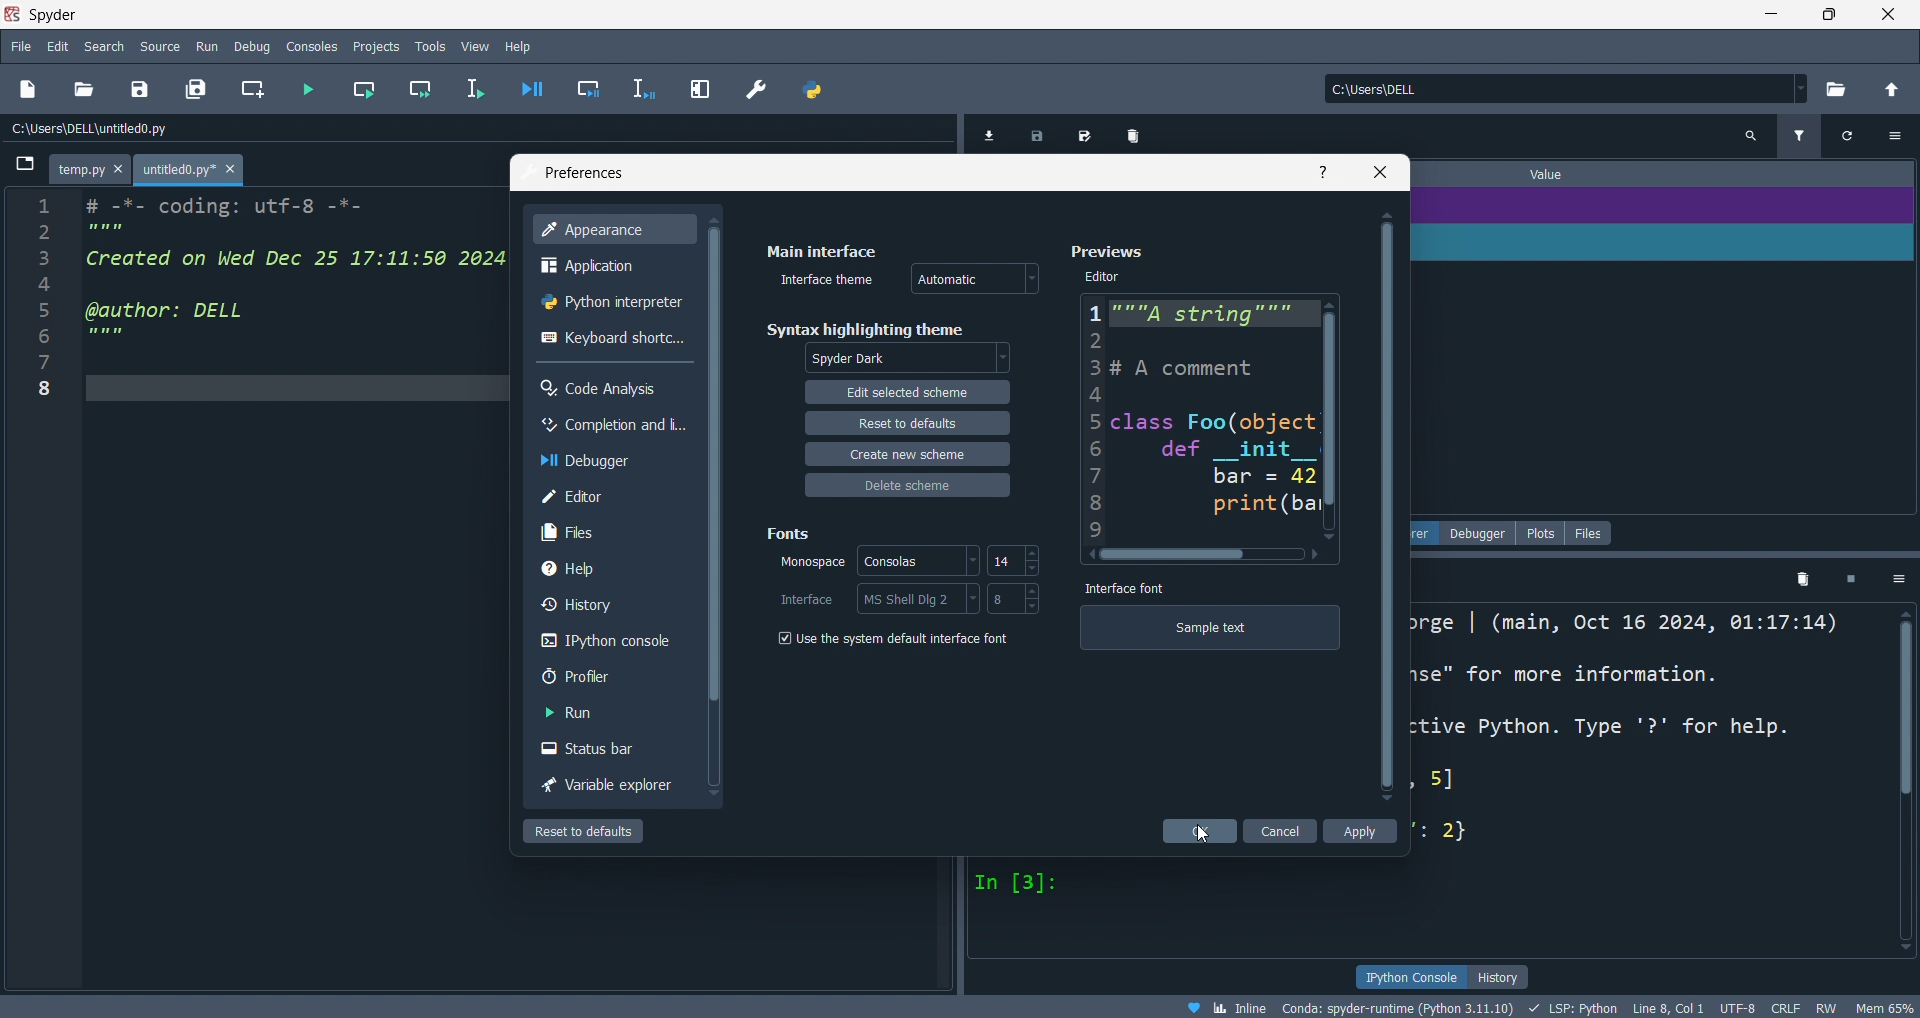  What do you see at coordinates (616, 339) in the screenshot?
I see `shortcuts` at bounding box center [616, 339].